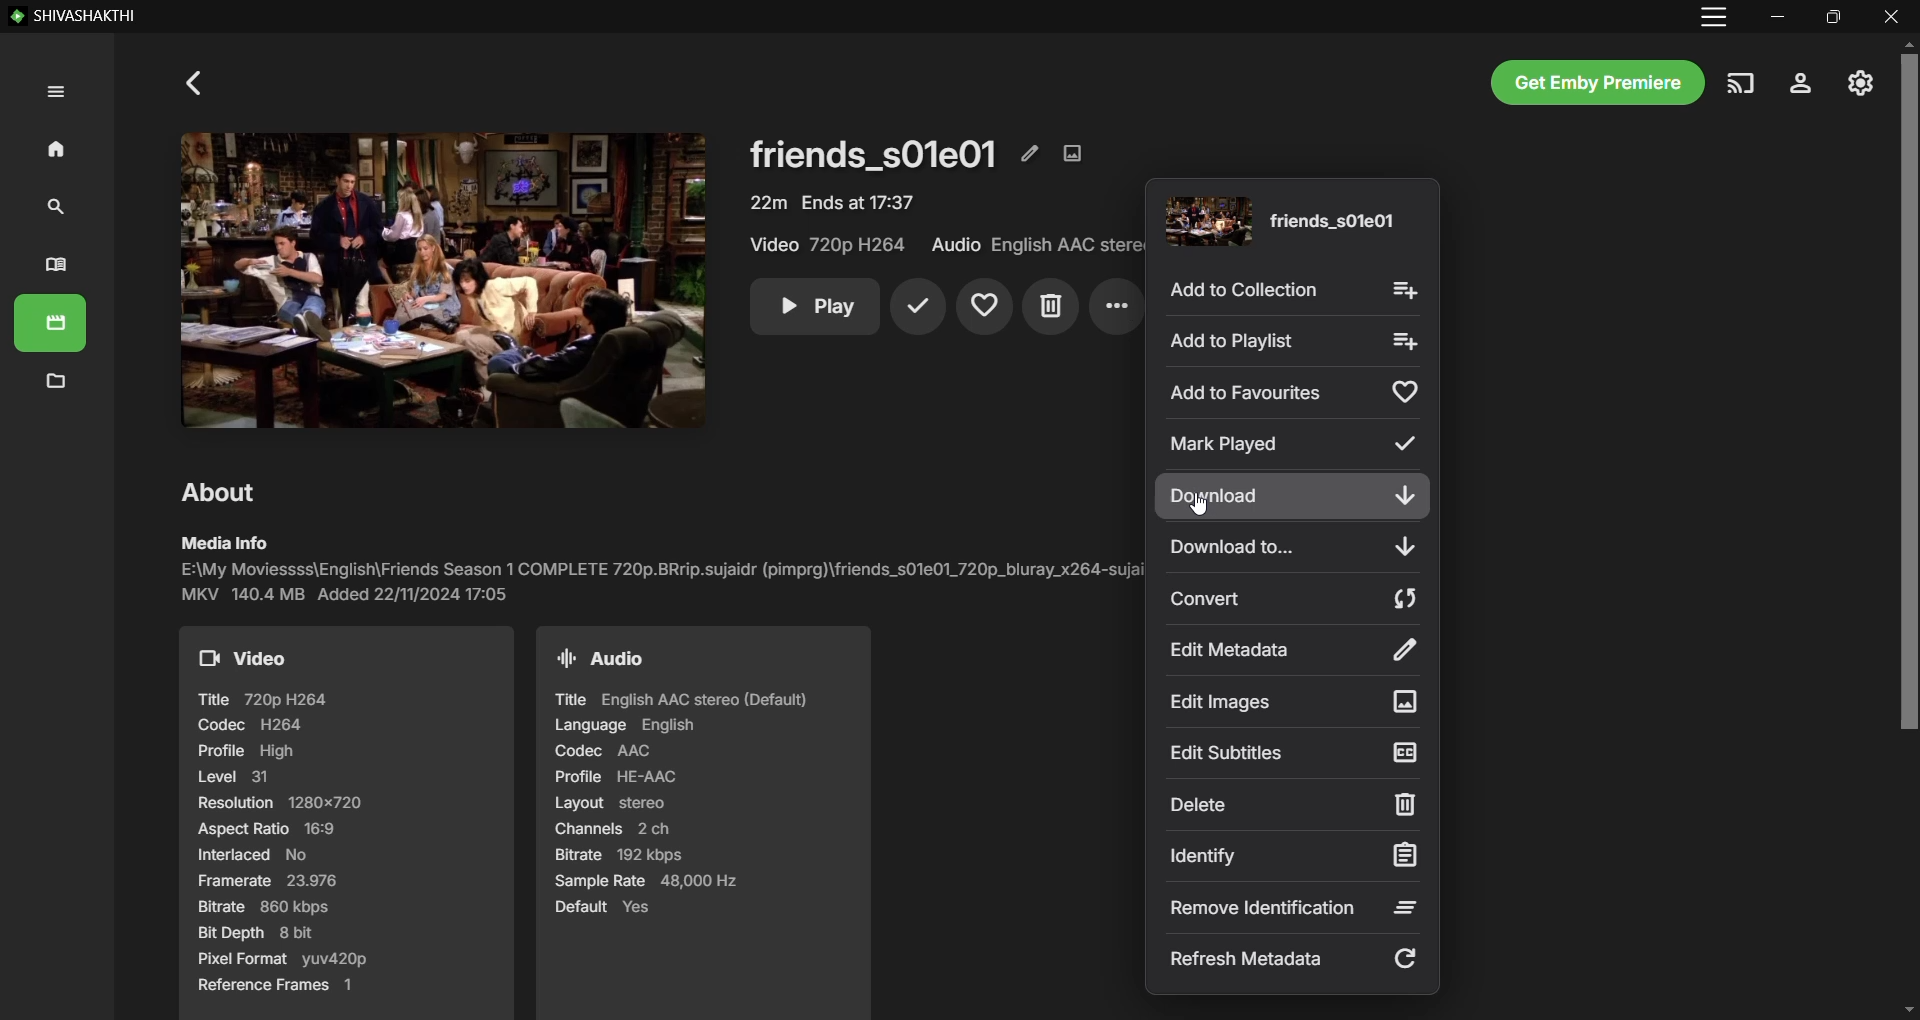 Image resolution: width=1920 pixels, height=1020 pixels. What do you see at coordinates (874, 152) in the screenshot?
I see `TV episode name and details` at bounding box center [874, 152].